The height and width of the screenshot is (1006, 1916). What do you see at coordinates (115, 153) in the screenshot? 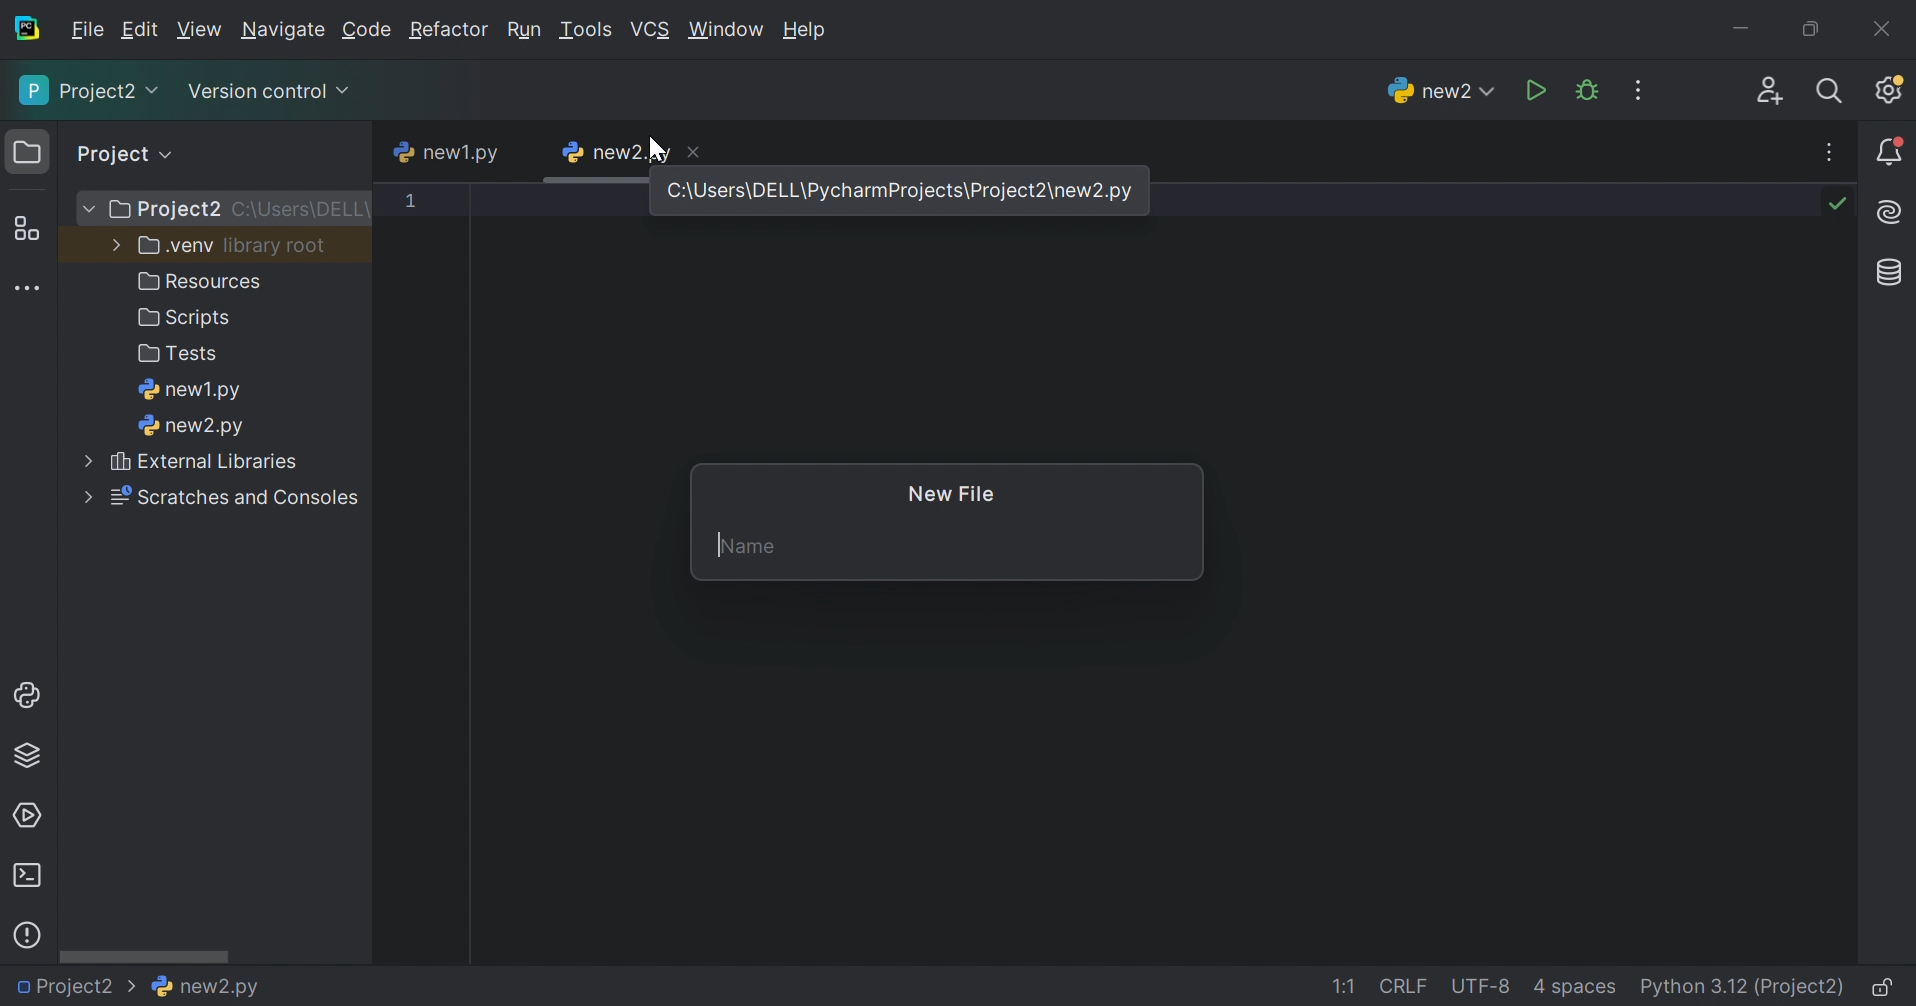
I see `Project` at bounding box center [115, 153].